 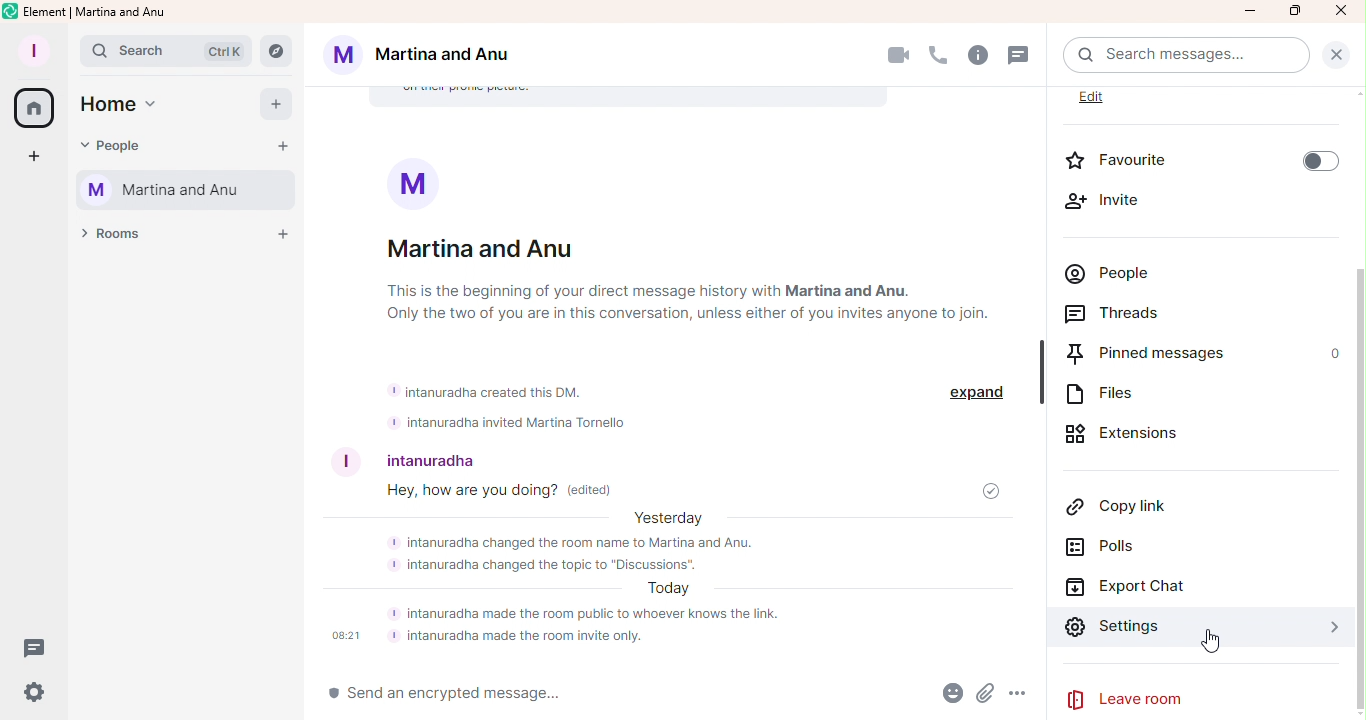 What do you see at coordinates (33, 47) in the screenshot?
I see `Profile ` at bounding box center [33, 47].